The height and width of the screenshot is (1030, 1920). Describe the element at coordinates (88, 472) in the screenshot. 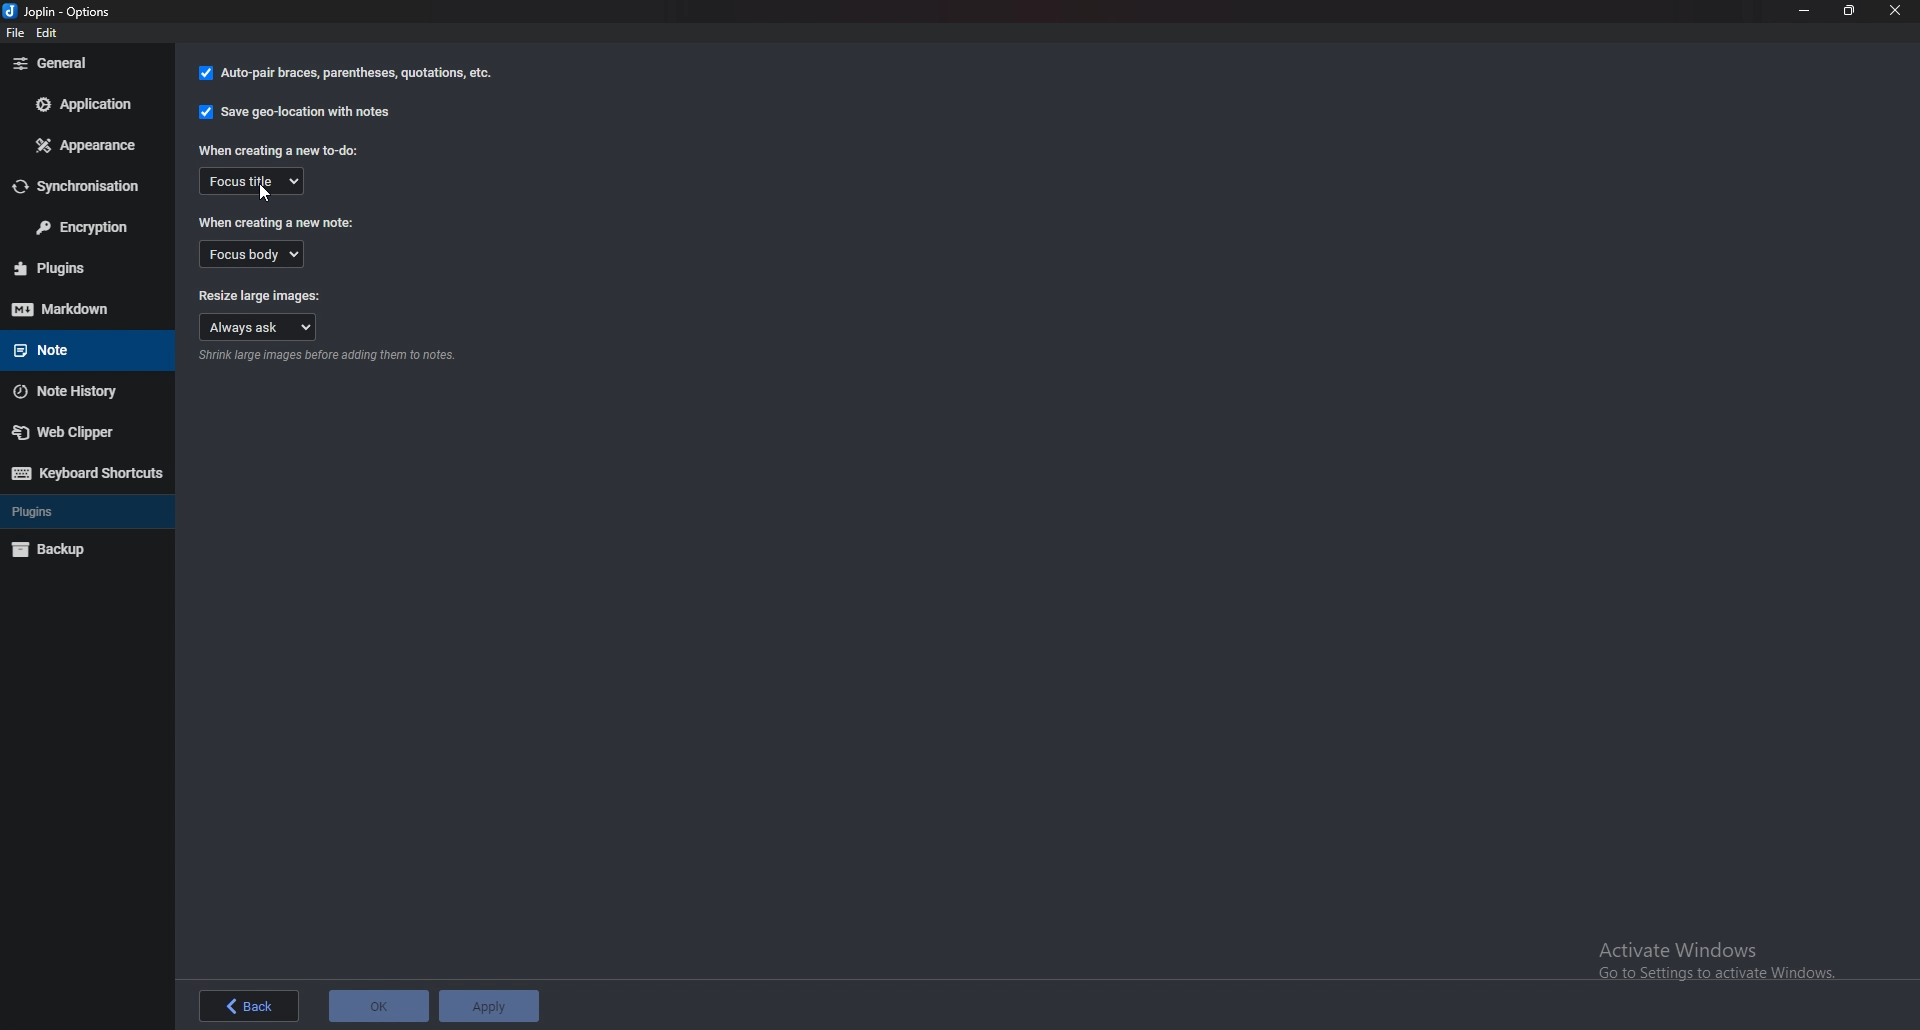

I see `Keyboard shortcuts` at that location.